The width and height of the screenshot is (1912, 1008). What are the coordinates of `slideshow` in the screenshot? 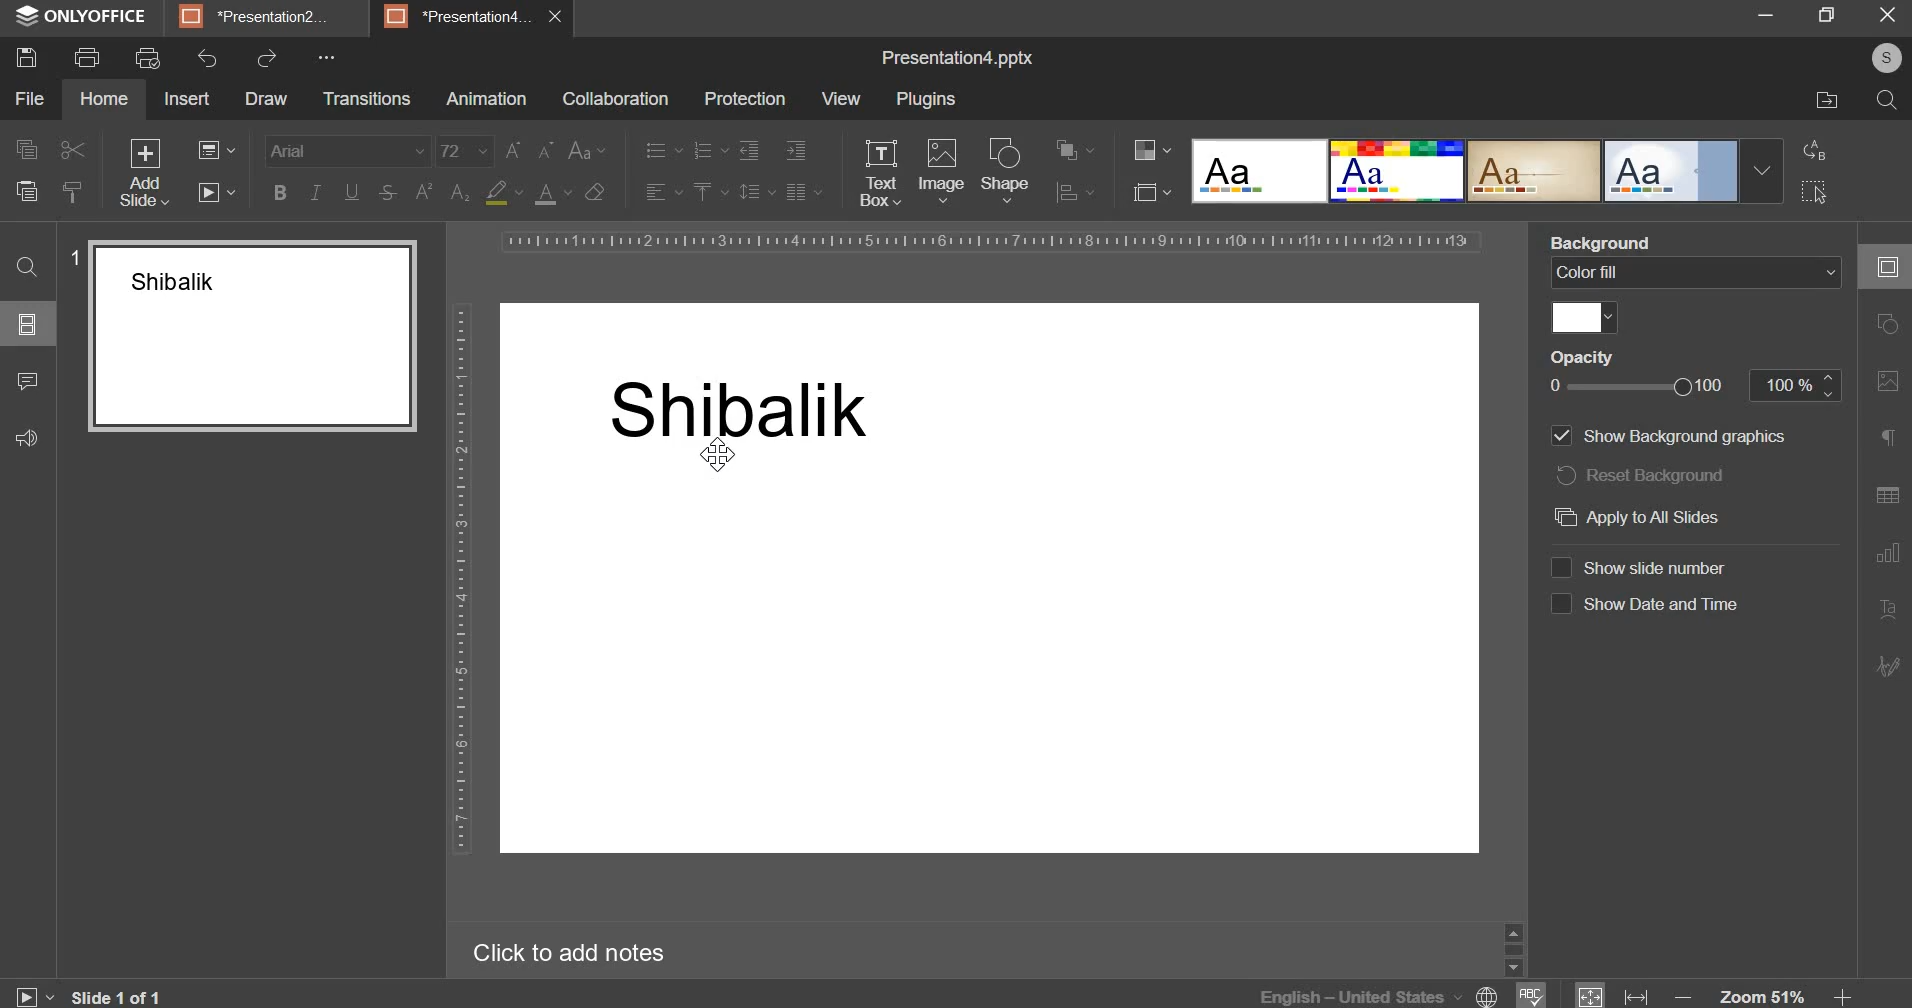 It's located at (215, 192).